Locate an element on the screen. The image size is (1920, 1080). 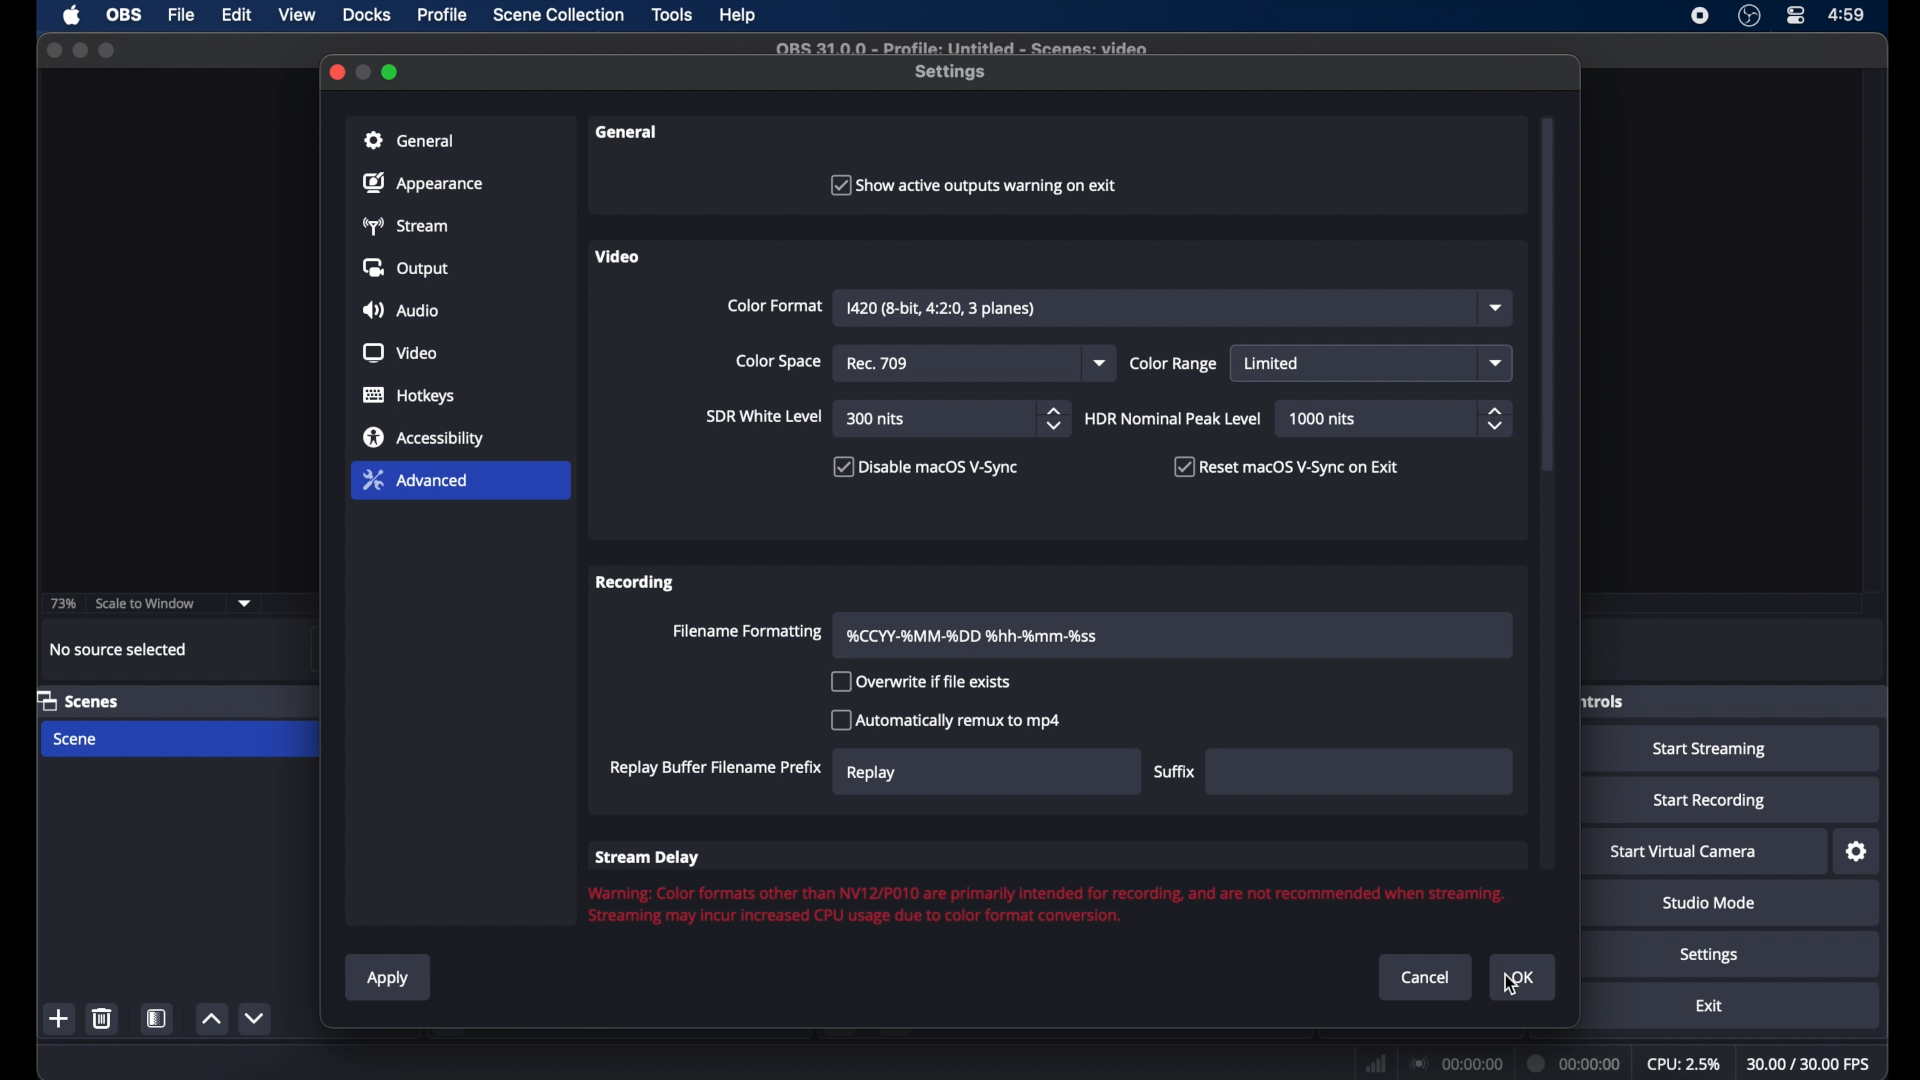
reset macOS V-sync on exit is located at coordinates (1286, 466).